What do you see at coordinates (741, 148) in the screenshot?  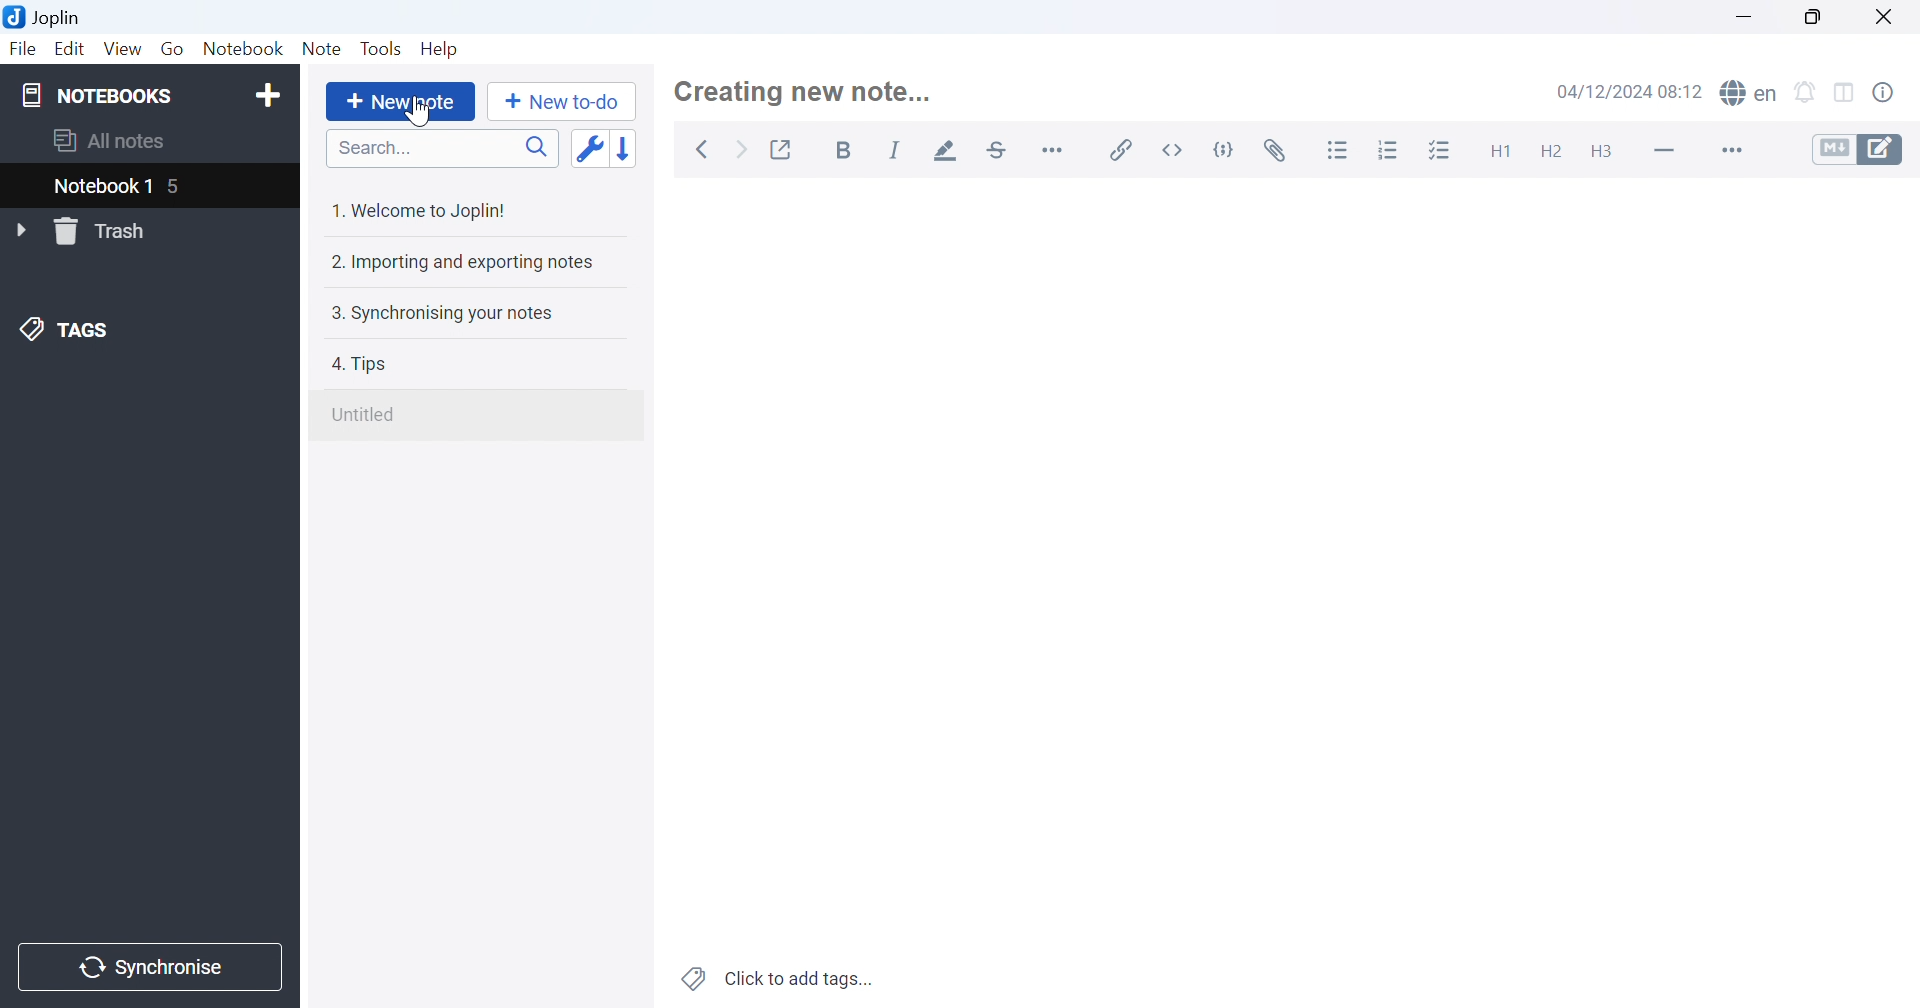 I see `Forward` at bounding box center [741, 148].